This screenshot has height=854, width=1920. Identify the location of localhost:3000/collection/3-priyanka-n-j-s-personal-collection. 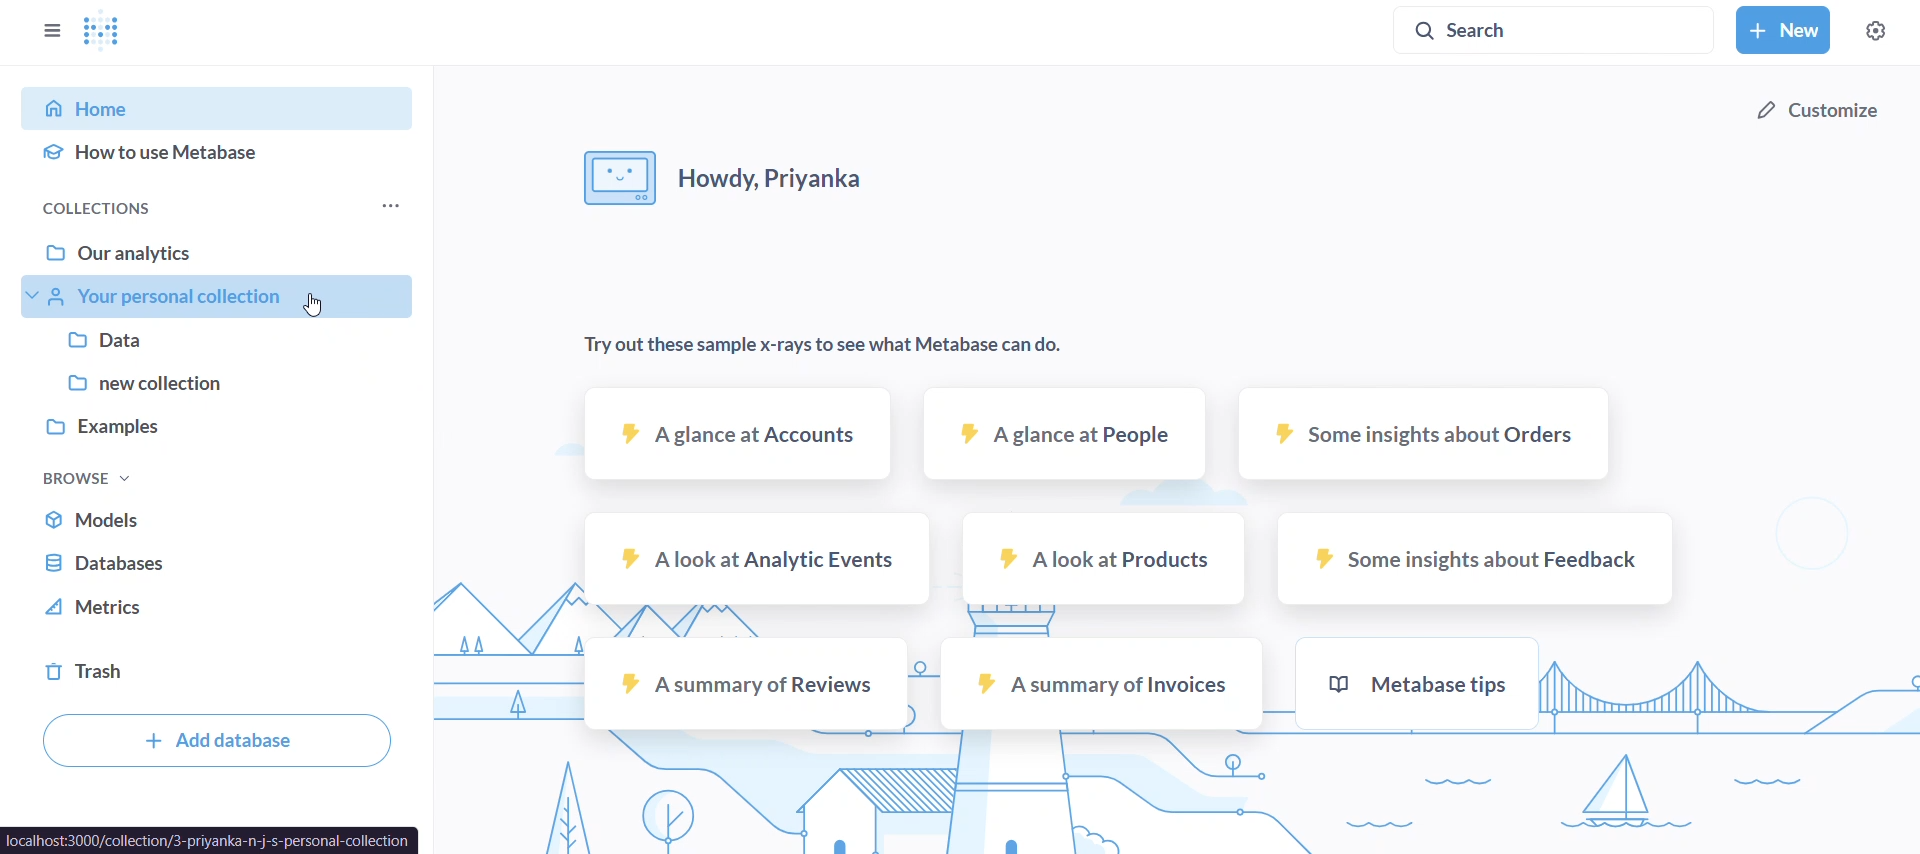
(208, 839).